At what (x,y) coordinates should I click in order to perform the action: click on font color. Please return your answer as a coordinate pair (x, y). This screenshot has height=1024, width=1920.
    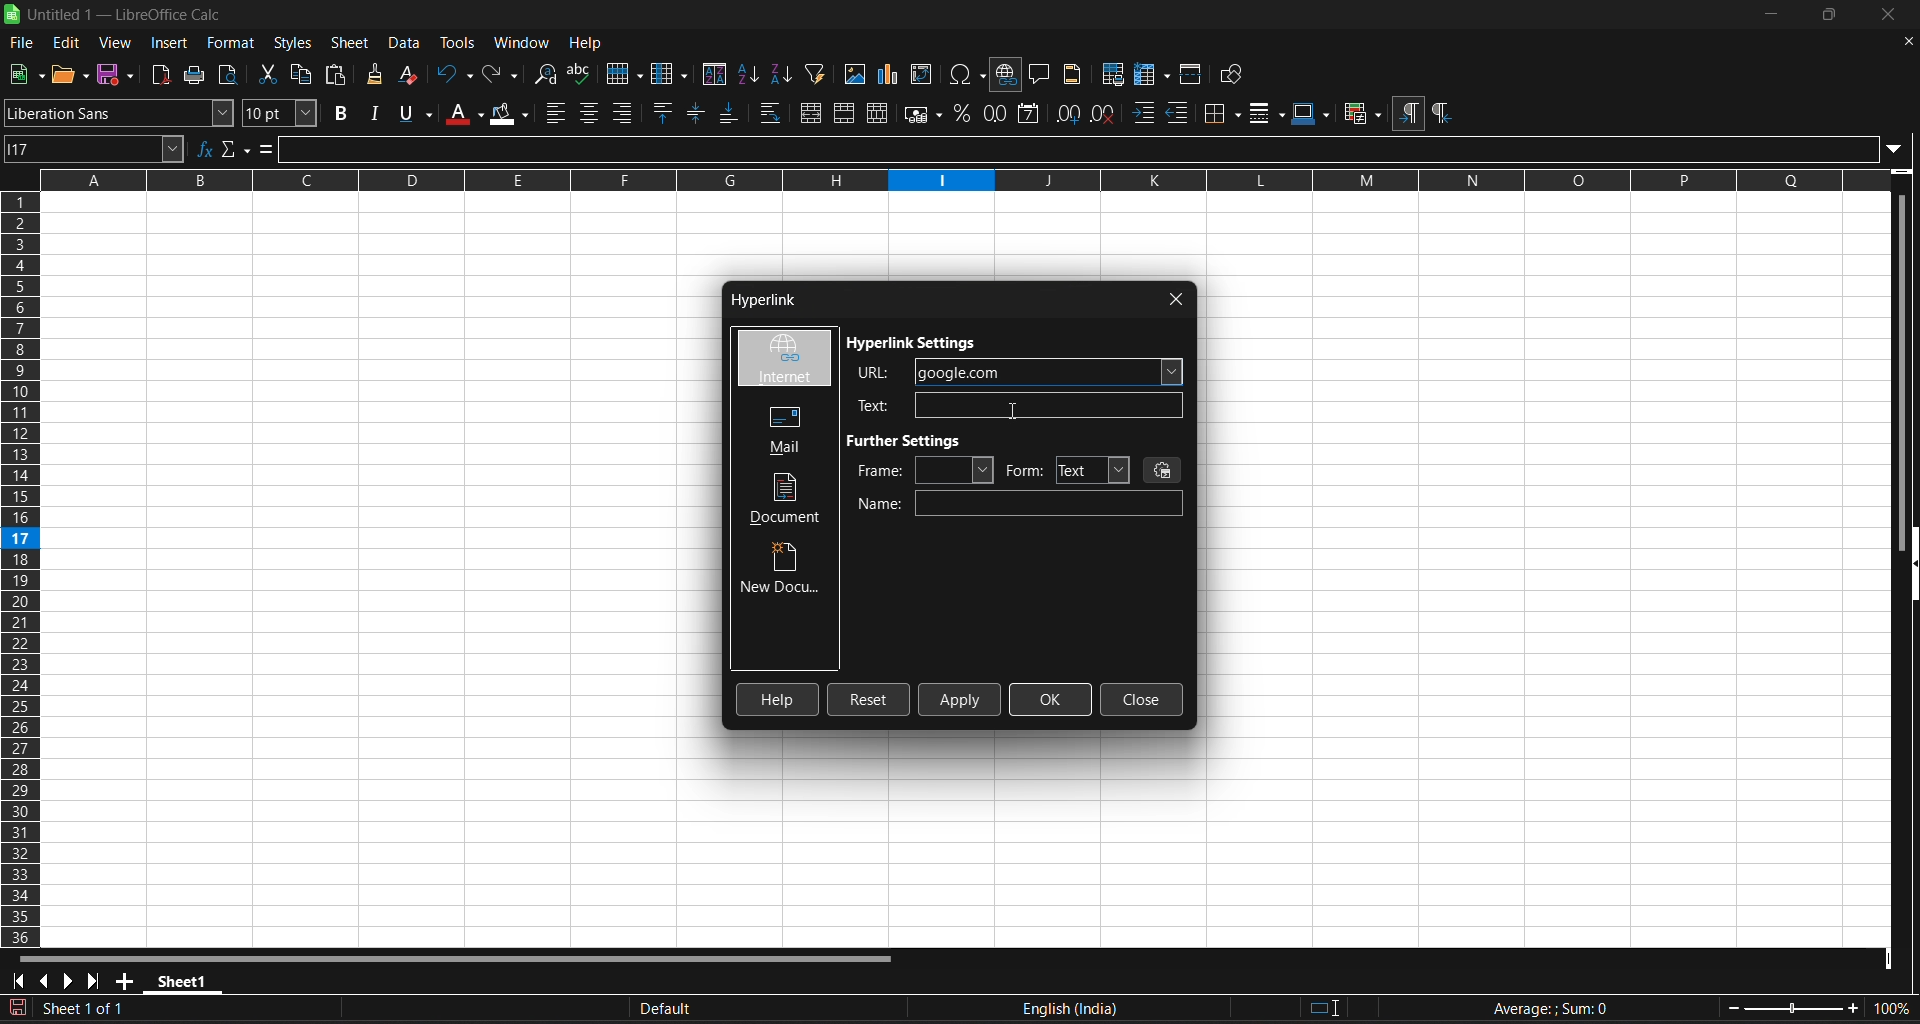
    Looking at the image, I should click on (464, 113).